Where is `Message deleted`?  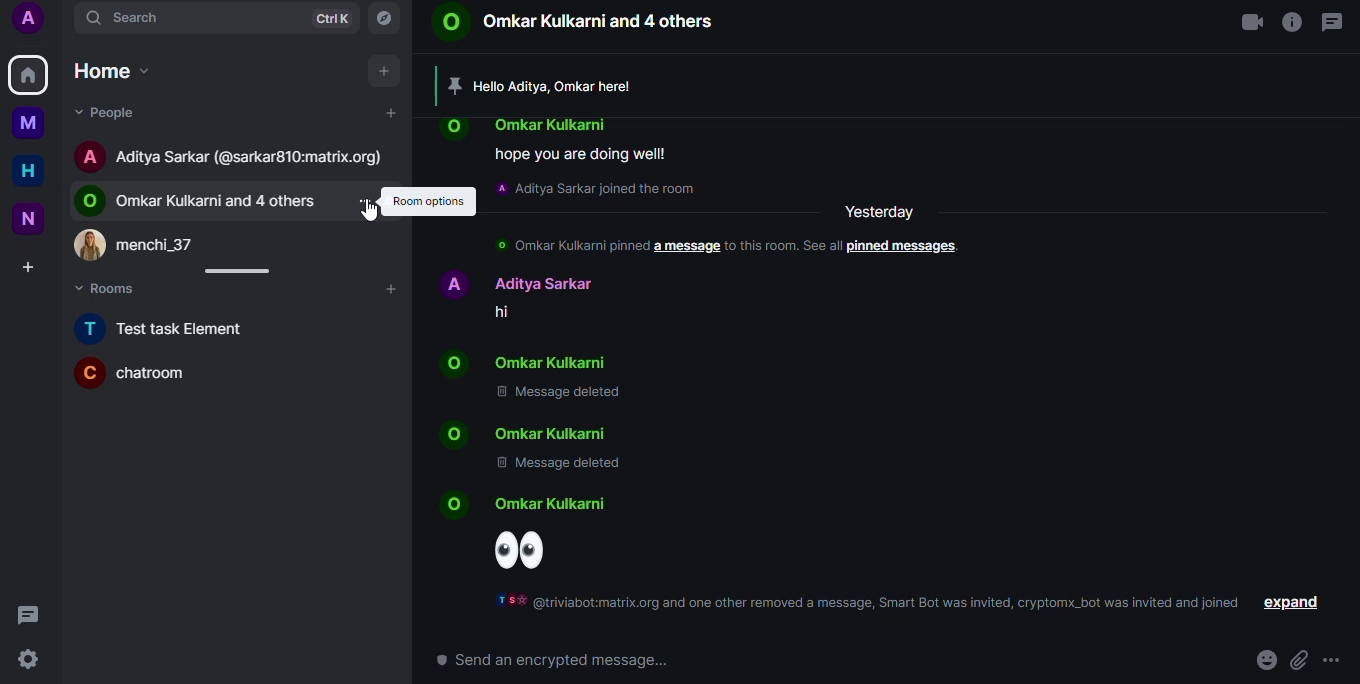 Message deleted is located at coordinates (564, 395).